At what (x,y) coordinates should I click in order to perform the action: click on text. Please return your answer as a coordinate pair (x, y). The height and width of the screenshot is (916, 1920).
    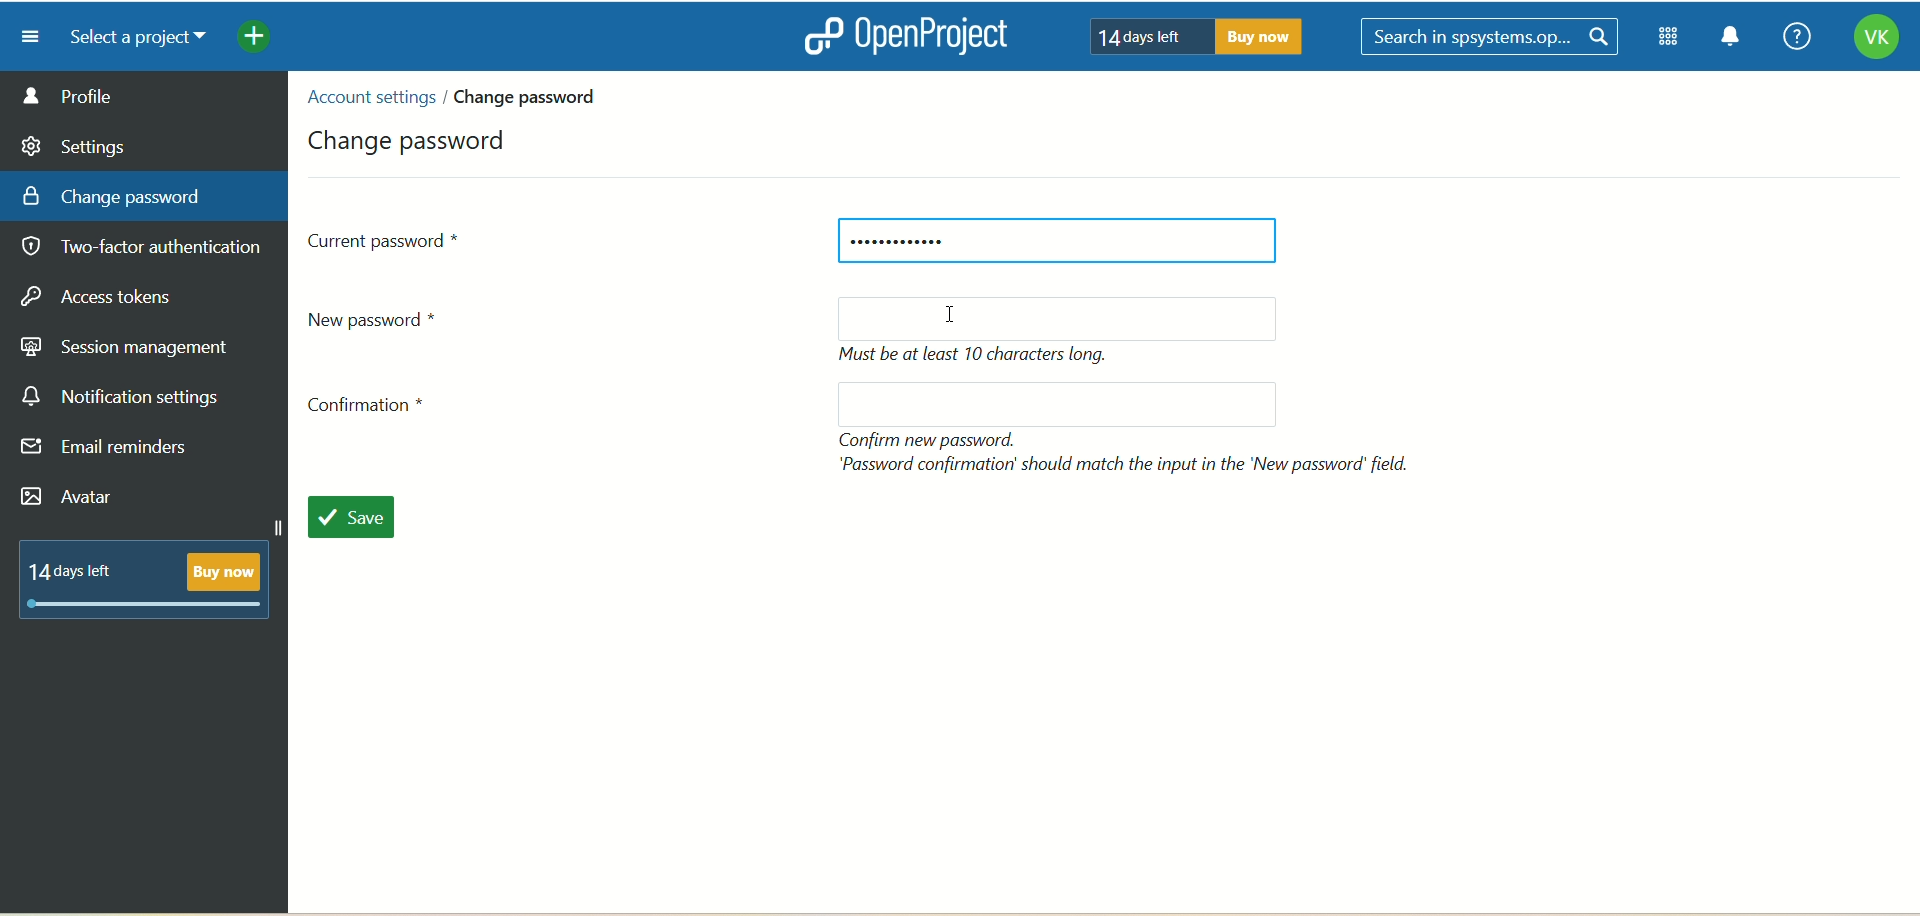
    Looking at the image, I should click on (981, 356).